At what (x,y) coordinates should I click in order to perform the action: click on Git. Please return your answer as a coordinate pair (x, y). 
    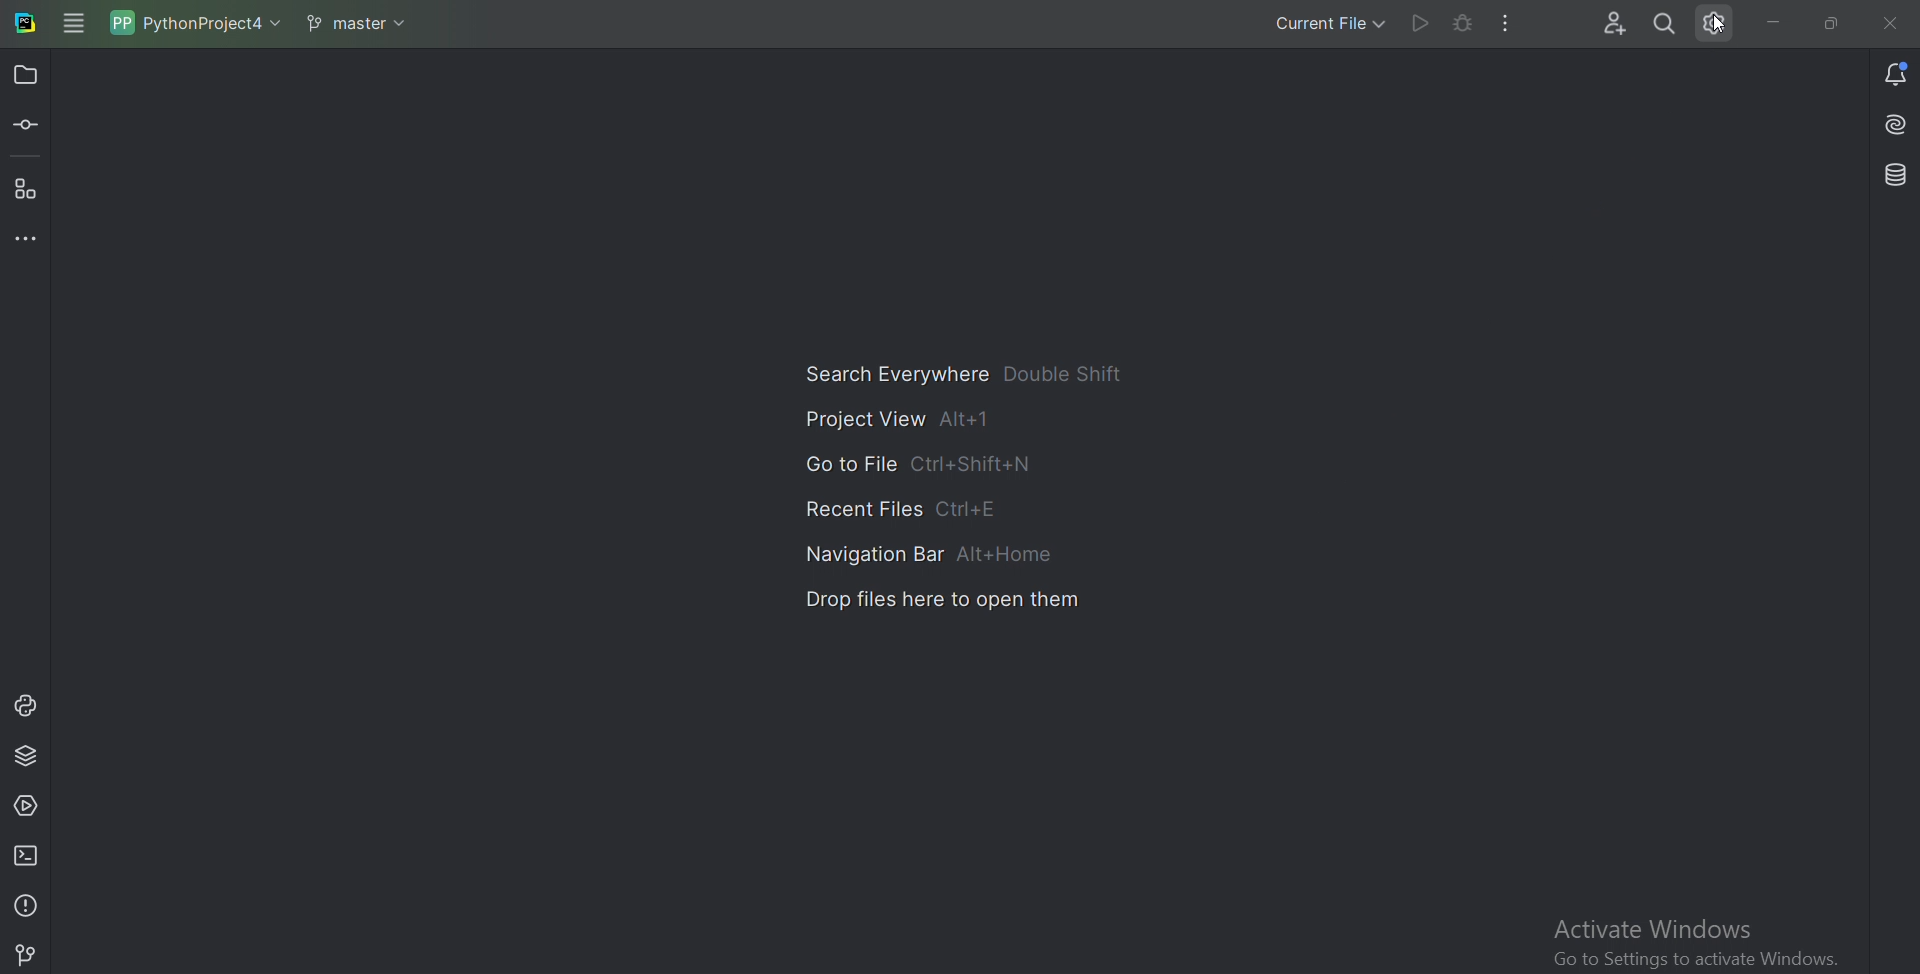
    Looking at the image, I should click on (28, 950).